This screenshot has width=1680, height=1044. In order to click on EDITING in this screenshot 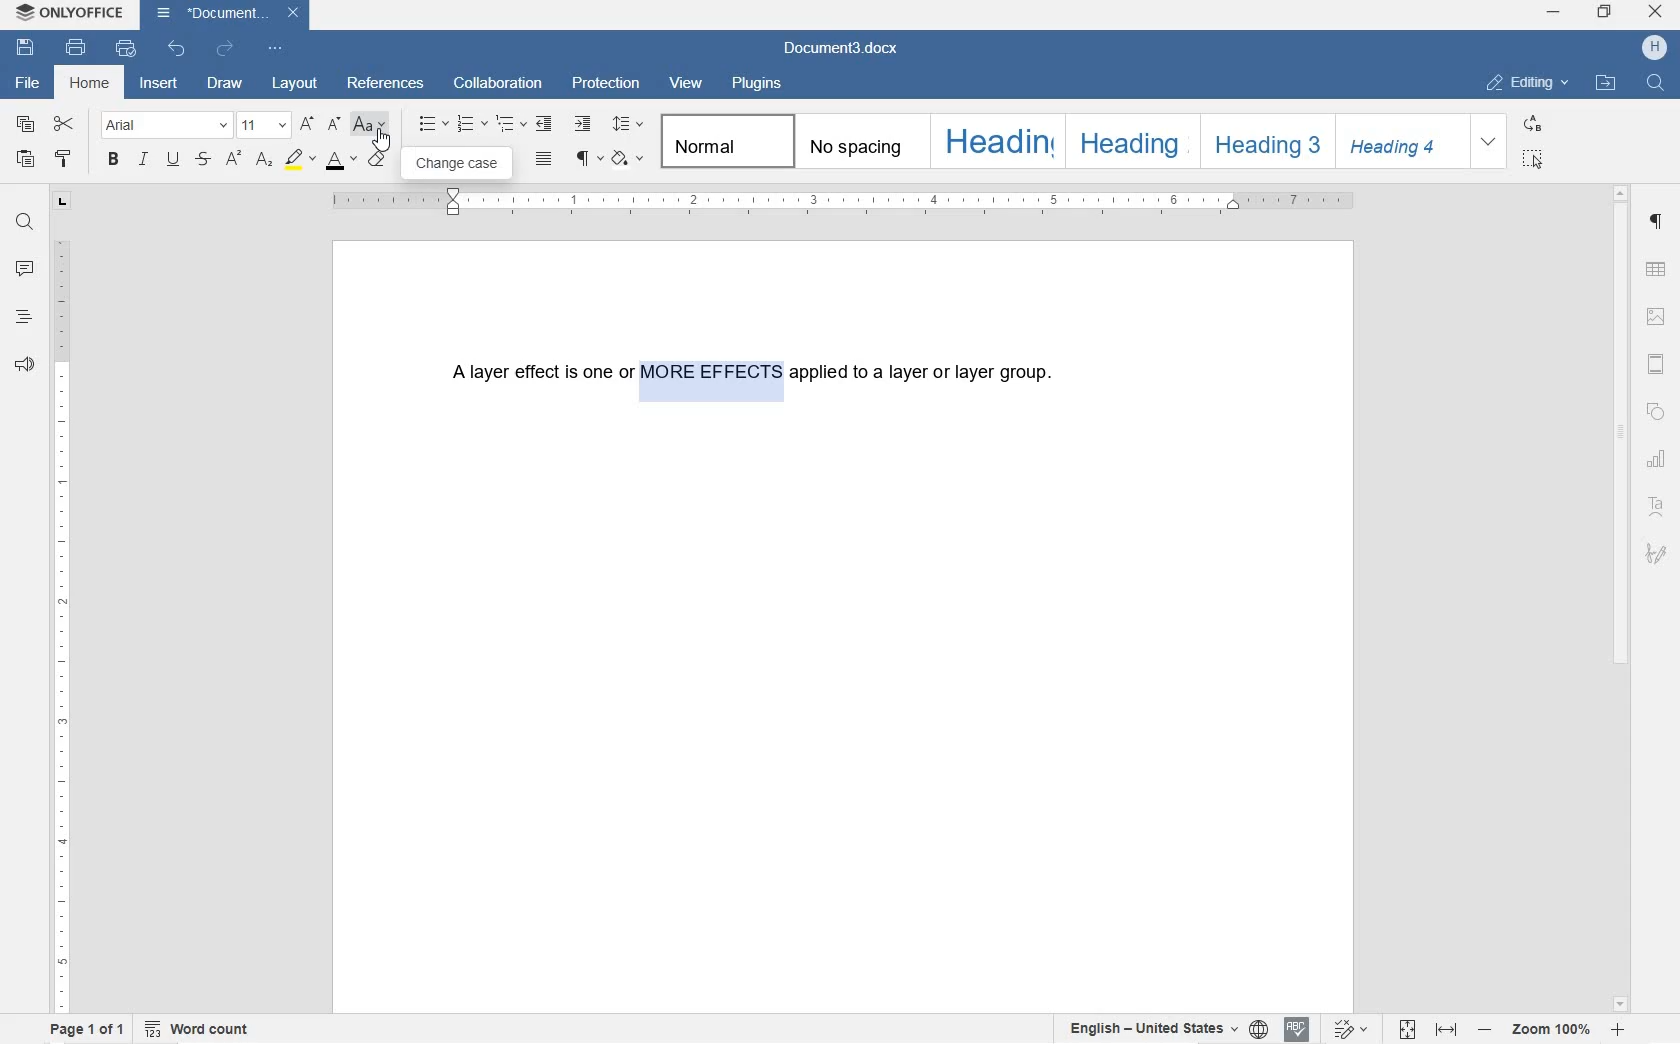, I will do `click(1528, 78)`.